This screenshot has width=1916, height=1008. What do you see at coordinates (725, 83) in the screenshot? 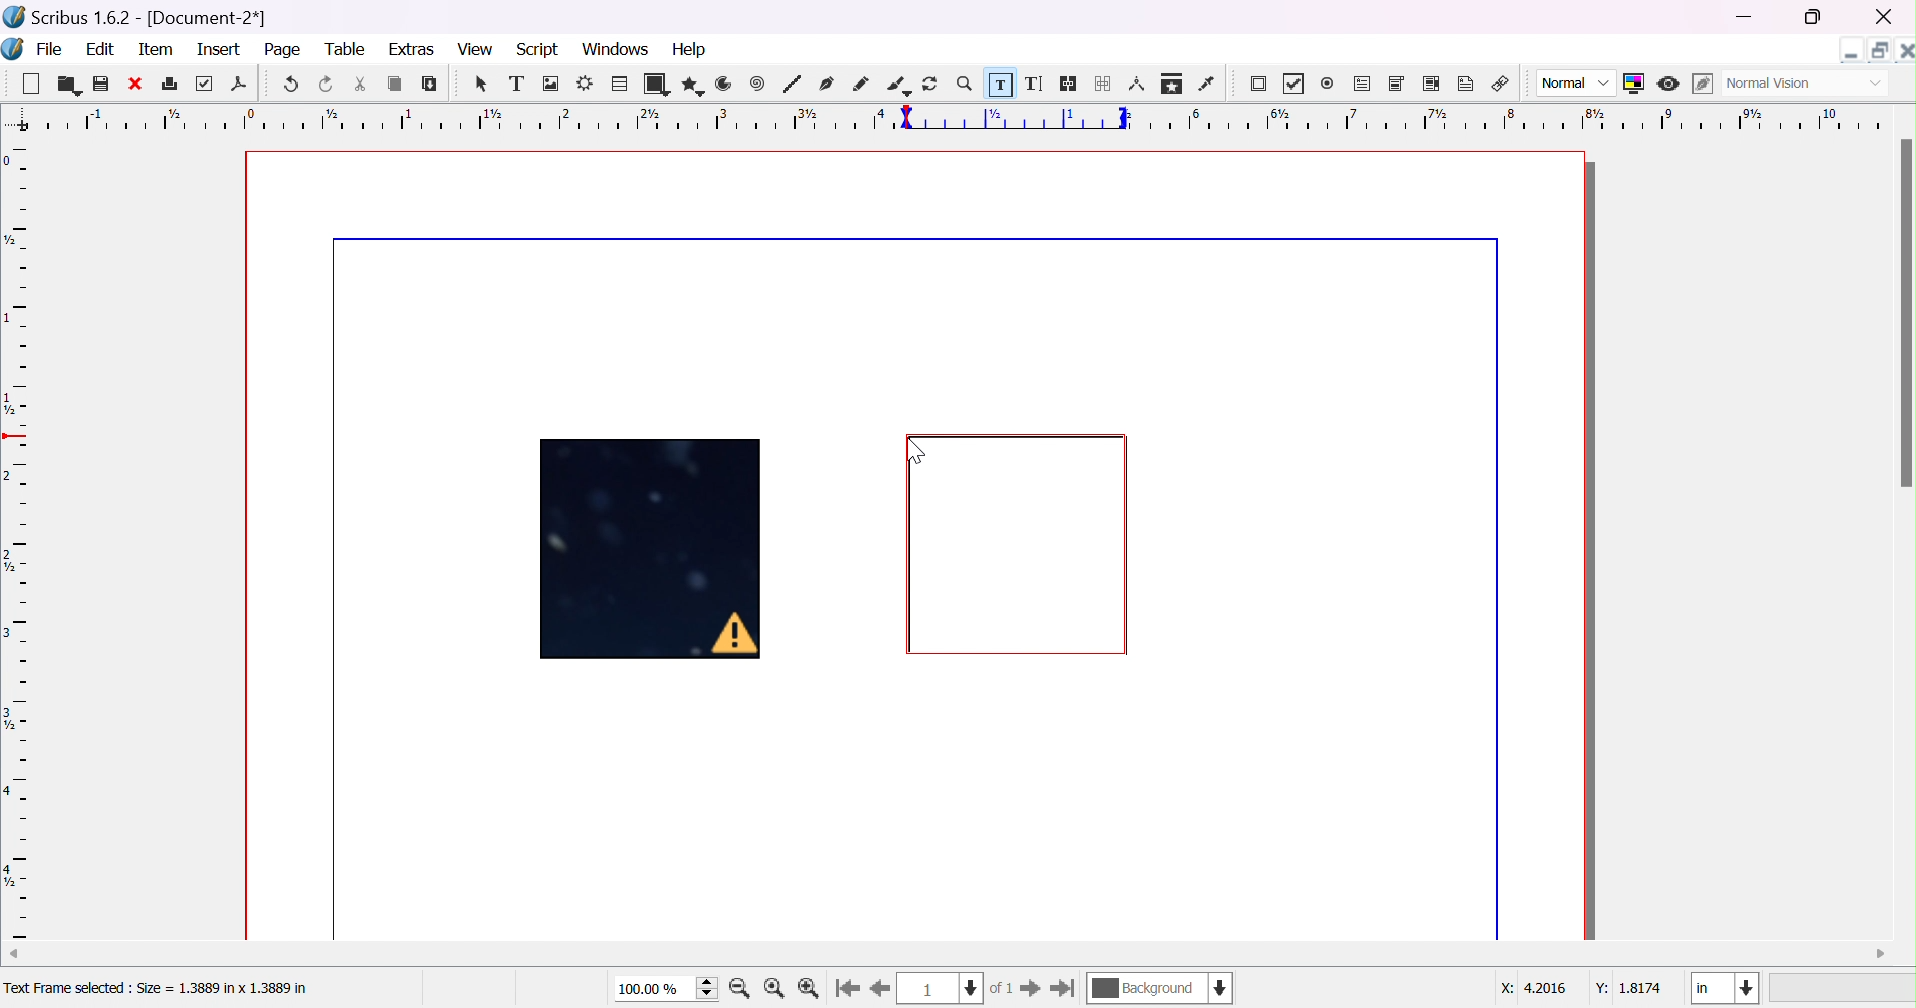
I see `arc` at bounding box center [725, 83].